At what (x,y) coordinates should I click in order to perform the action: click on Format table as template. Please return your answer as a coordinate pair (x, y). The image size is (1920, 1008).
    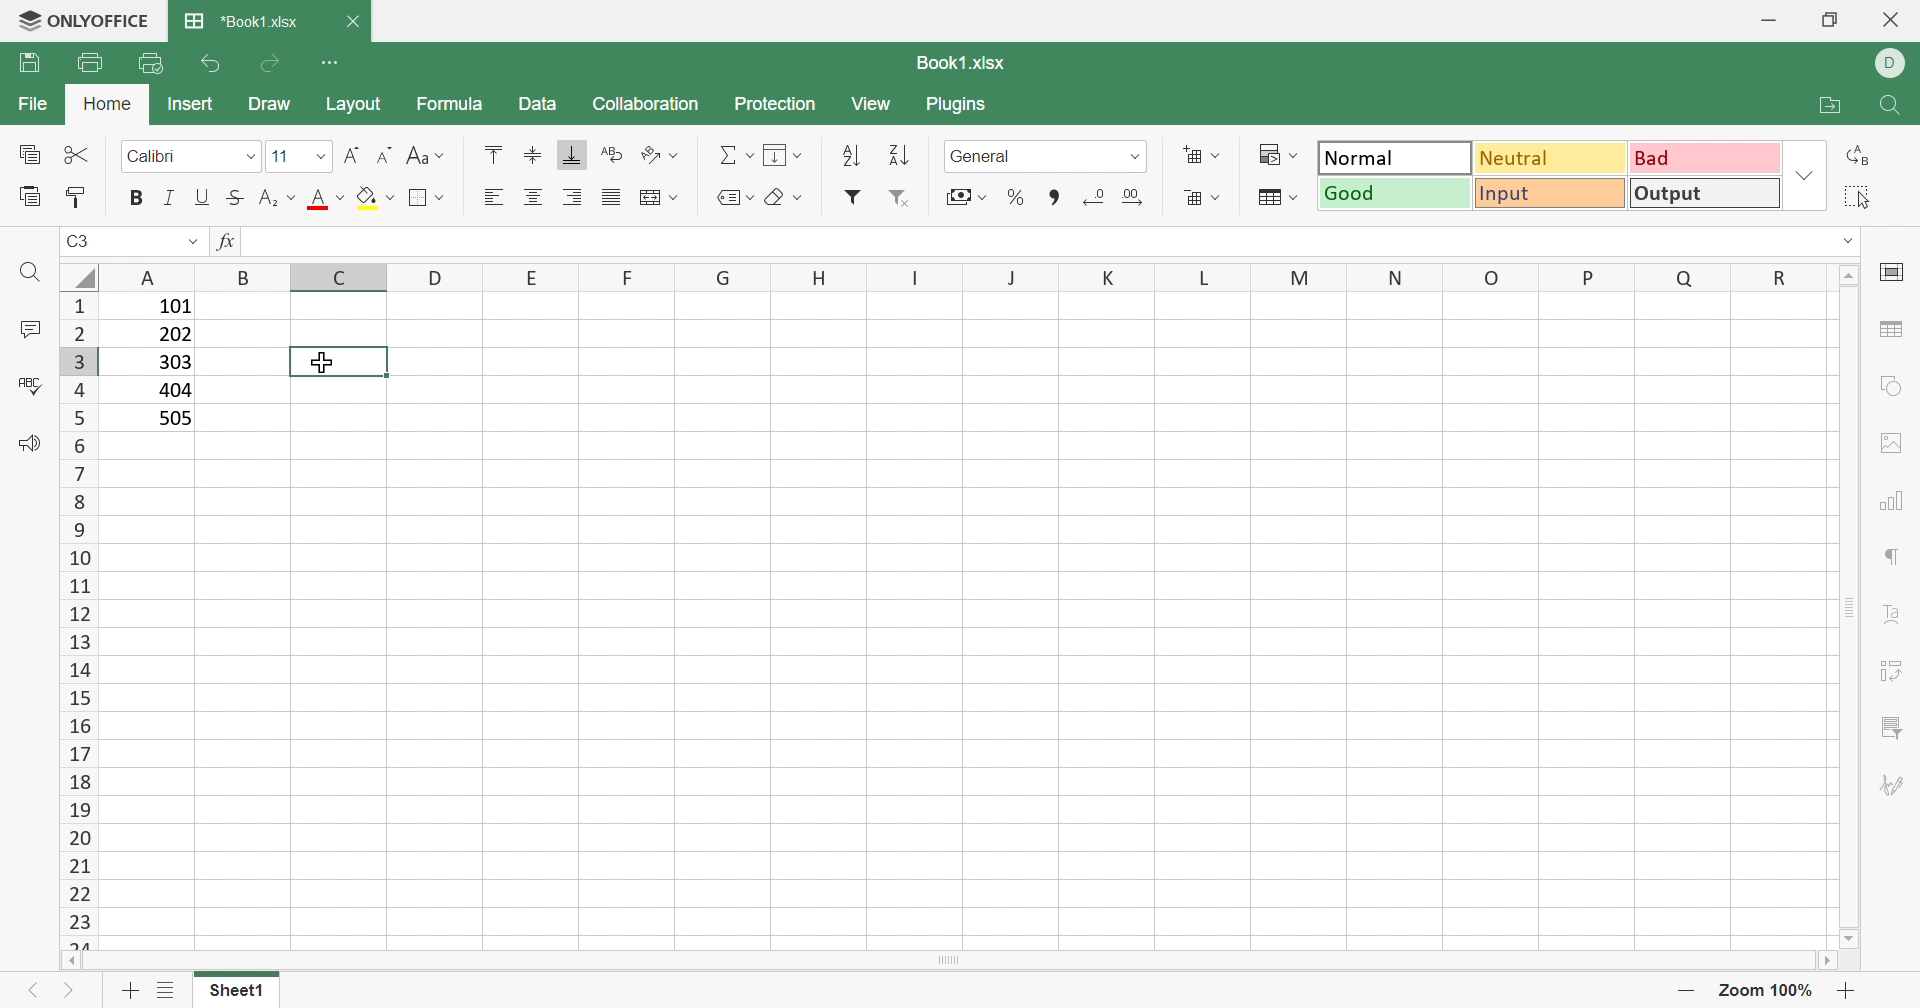
    Looking at the image, I should click on (1279, 203).